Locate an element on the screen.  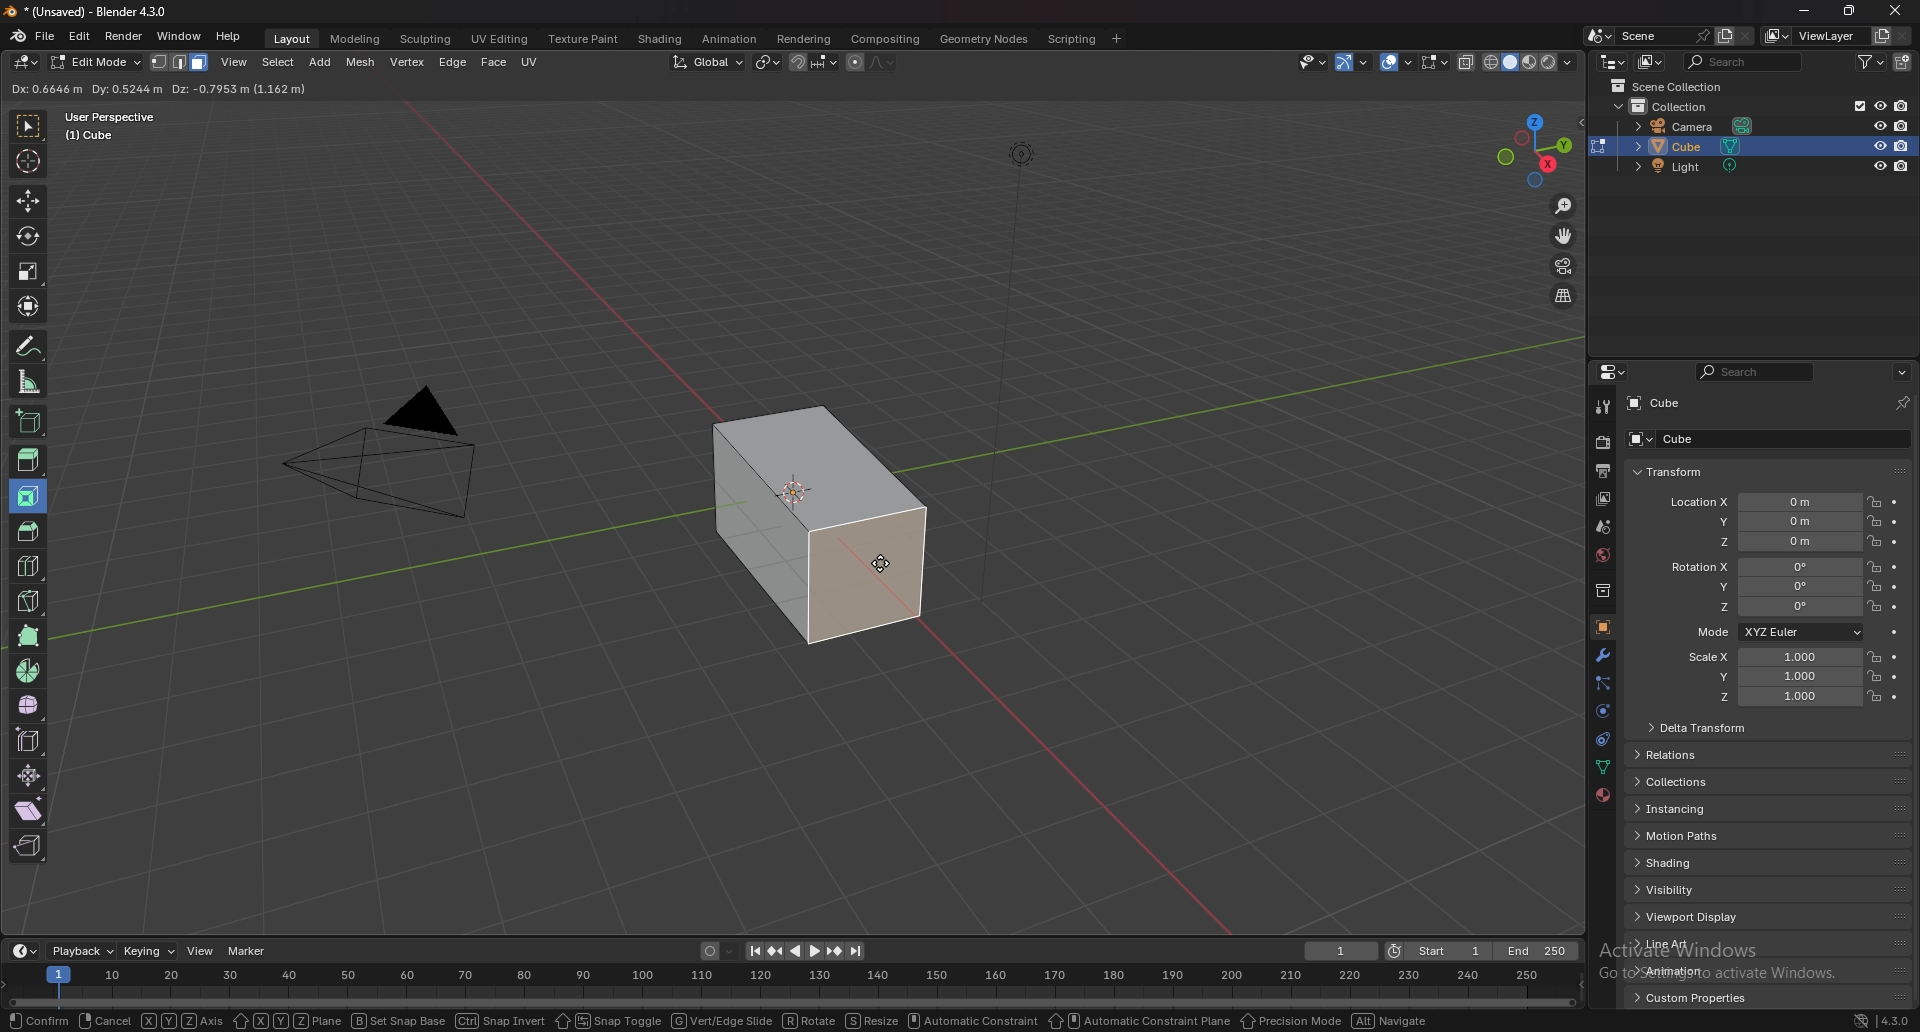
particles is located at coordinates (1601, 685).